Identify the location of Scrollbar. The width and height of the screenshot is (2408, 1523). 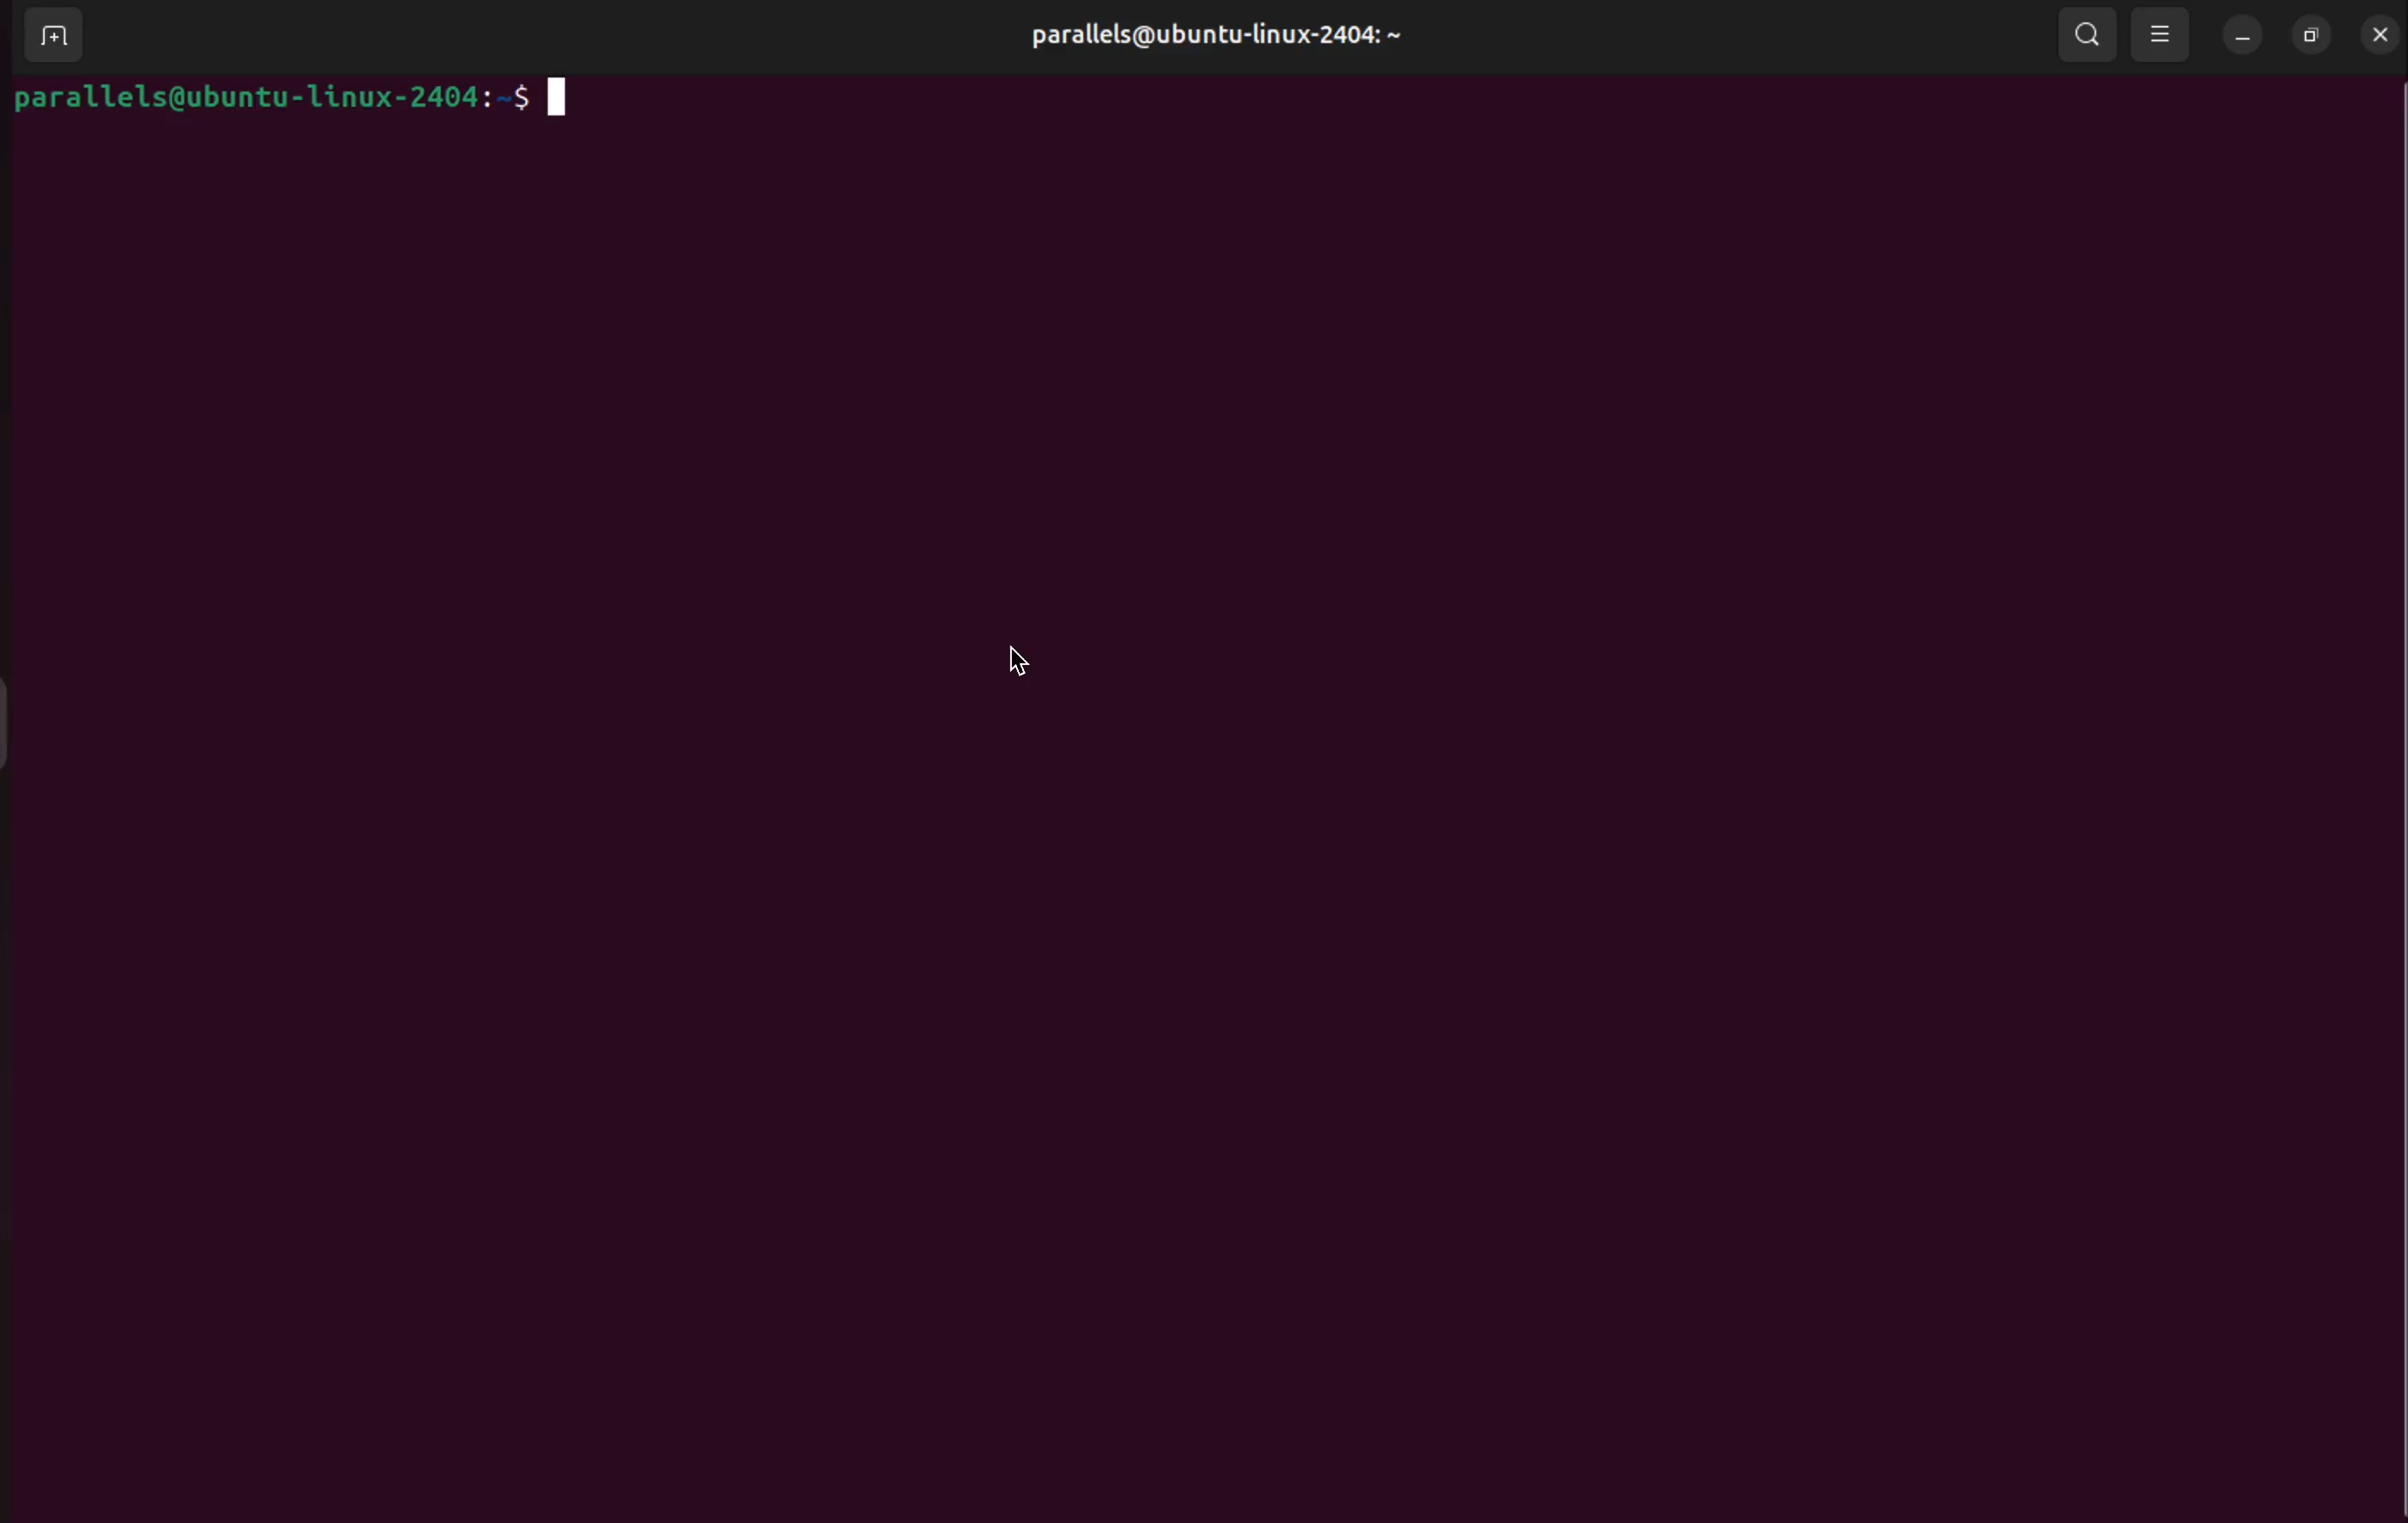
(2393, 751).